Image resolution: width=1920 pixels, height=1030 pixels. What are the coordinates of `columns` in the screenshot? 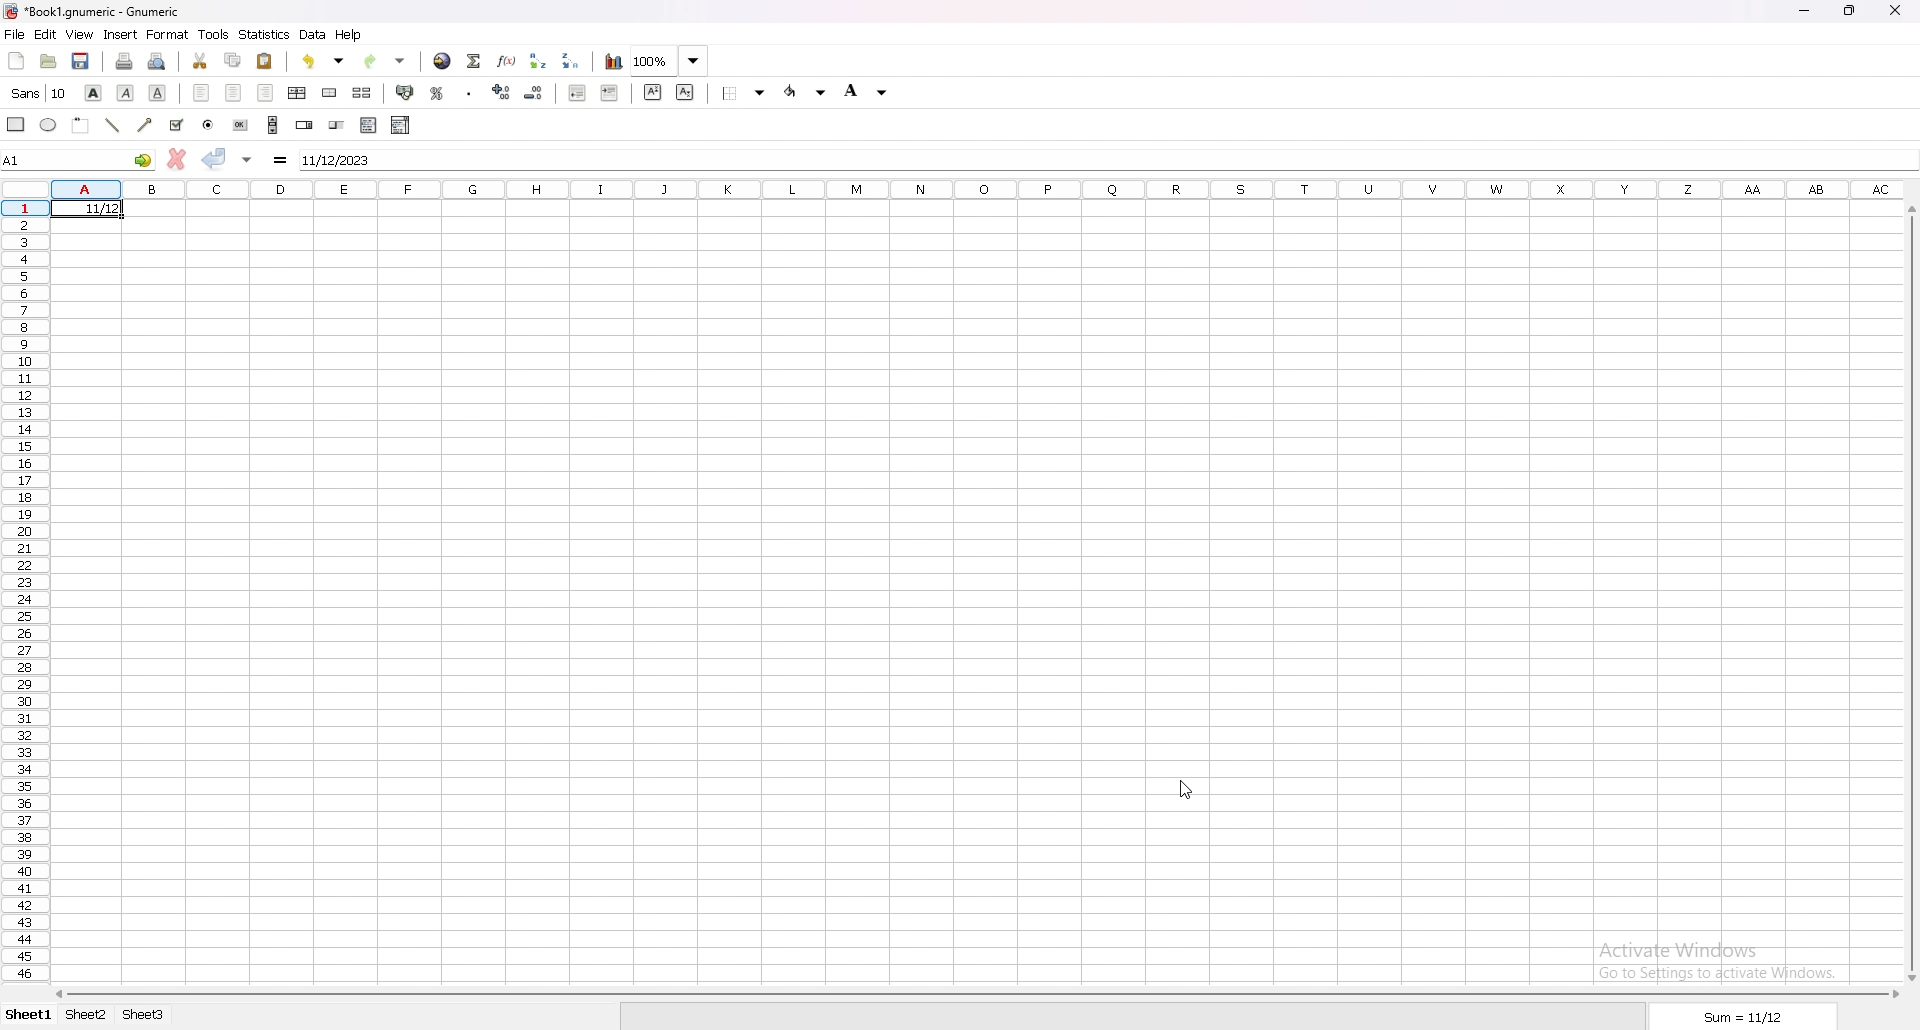 It's located at (980, 188).